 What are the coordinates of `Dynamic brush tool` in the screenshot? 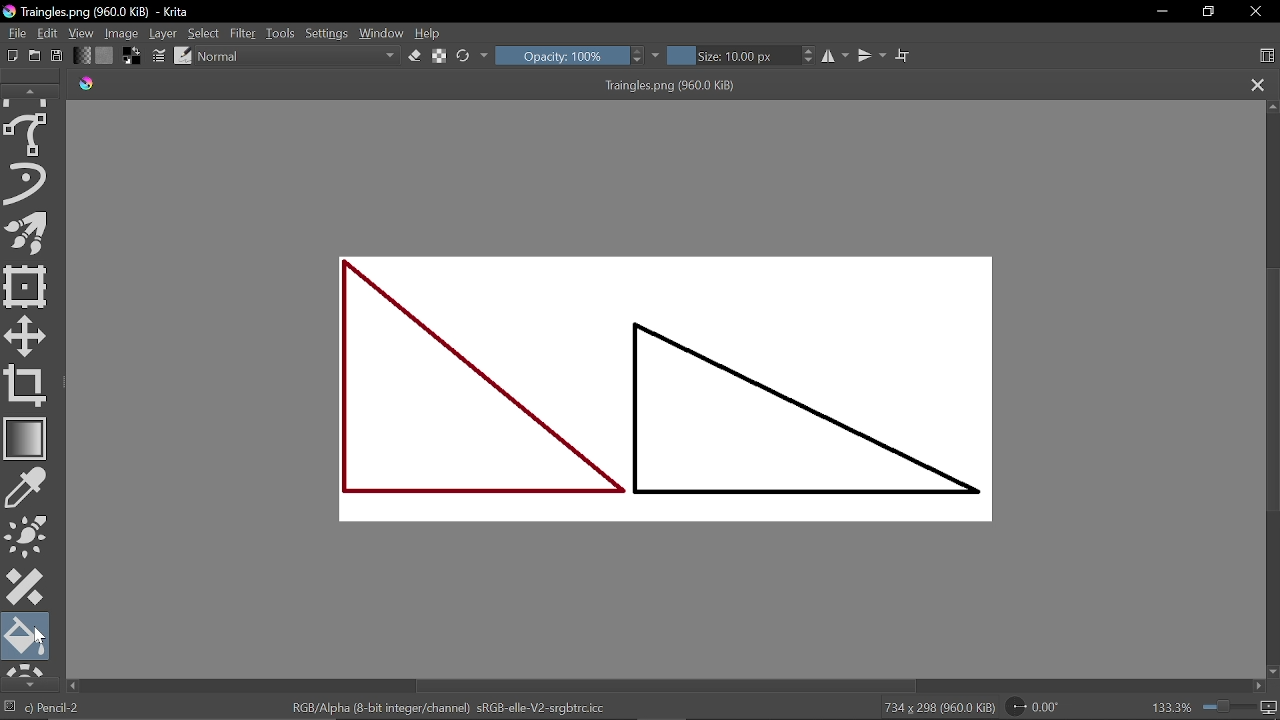 It's located at (28, 182).